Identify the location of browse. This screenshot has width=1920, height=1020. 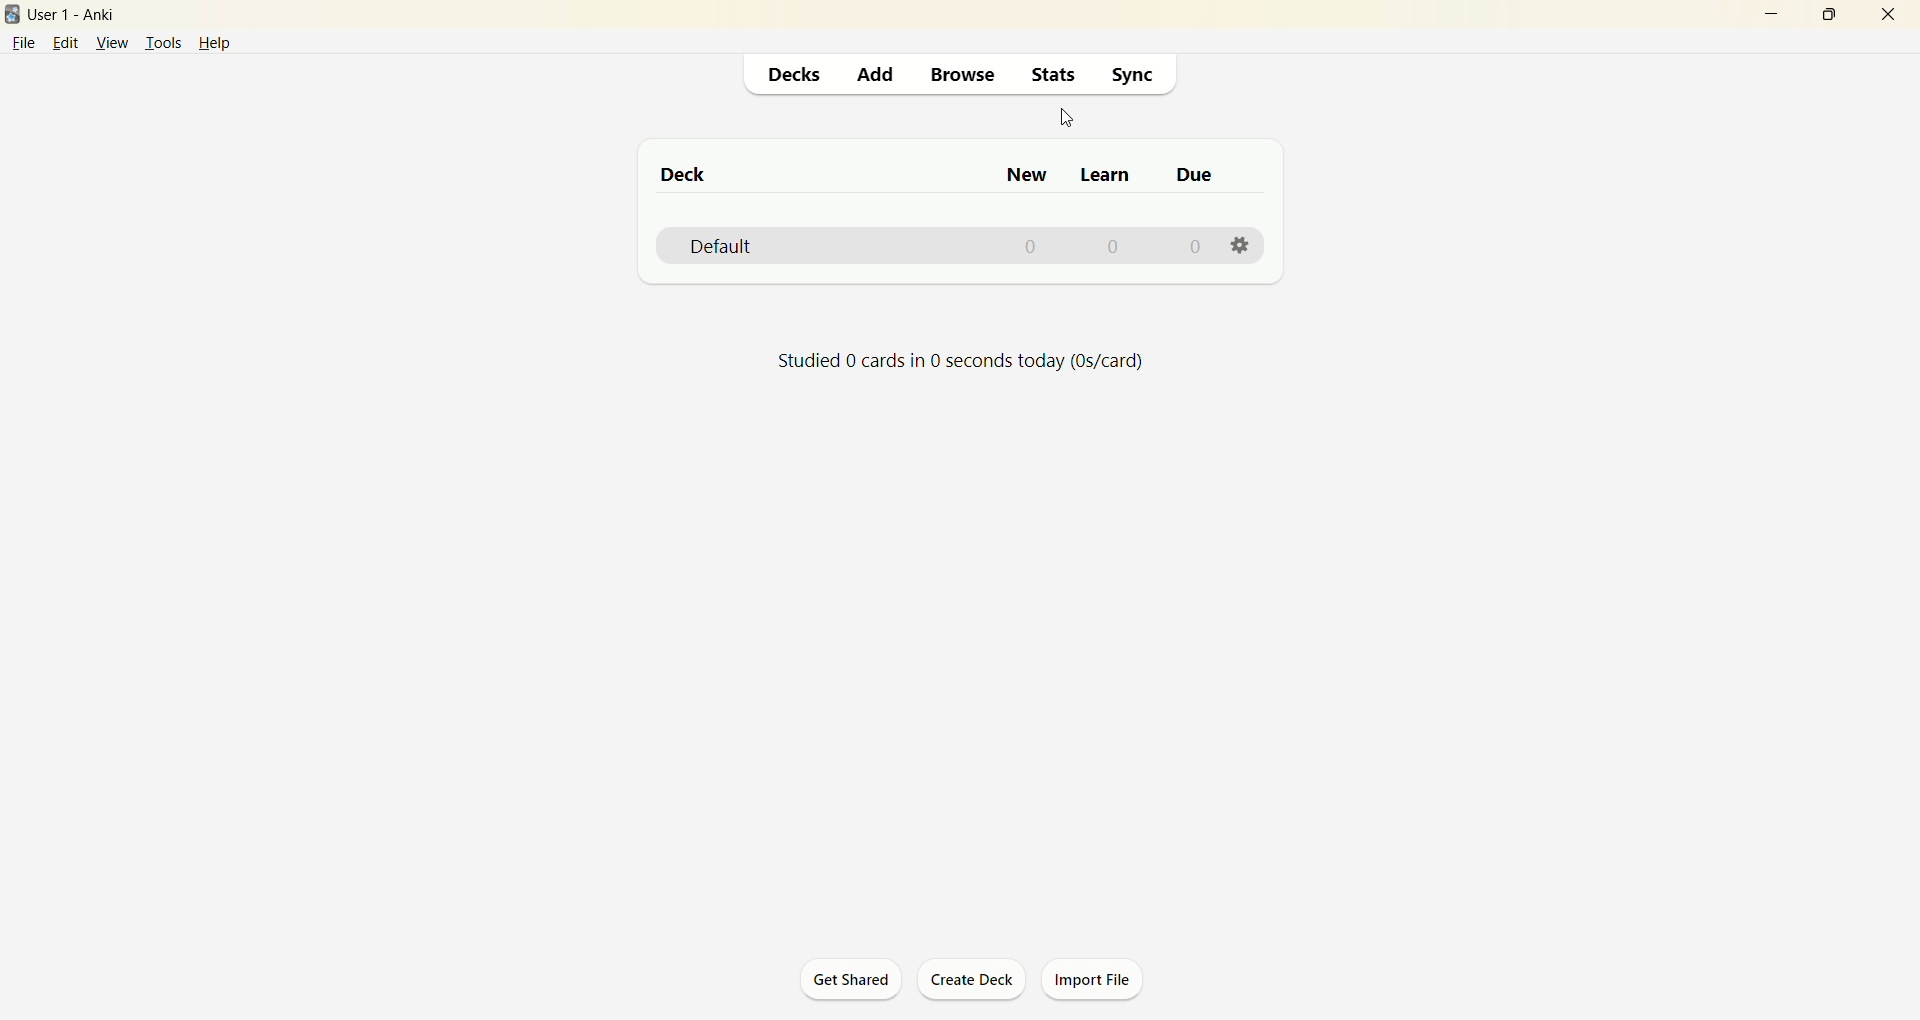
(964, 76).